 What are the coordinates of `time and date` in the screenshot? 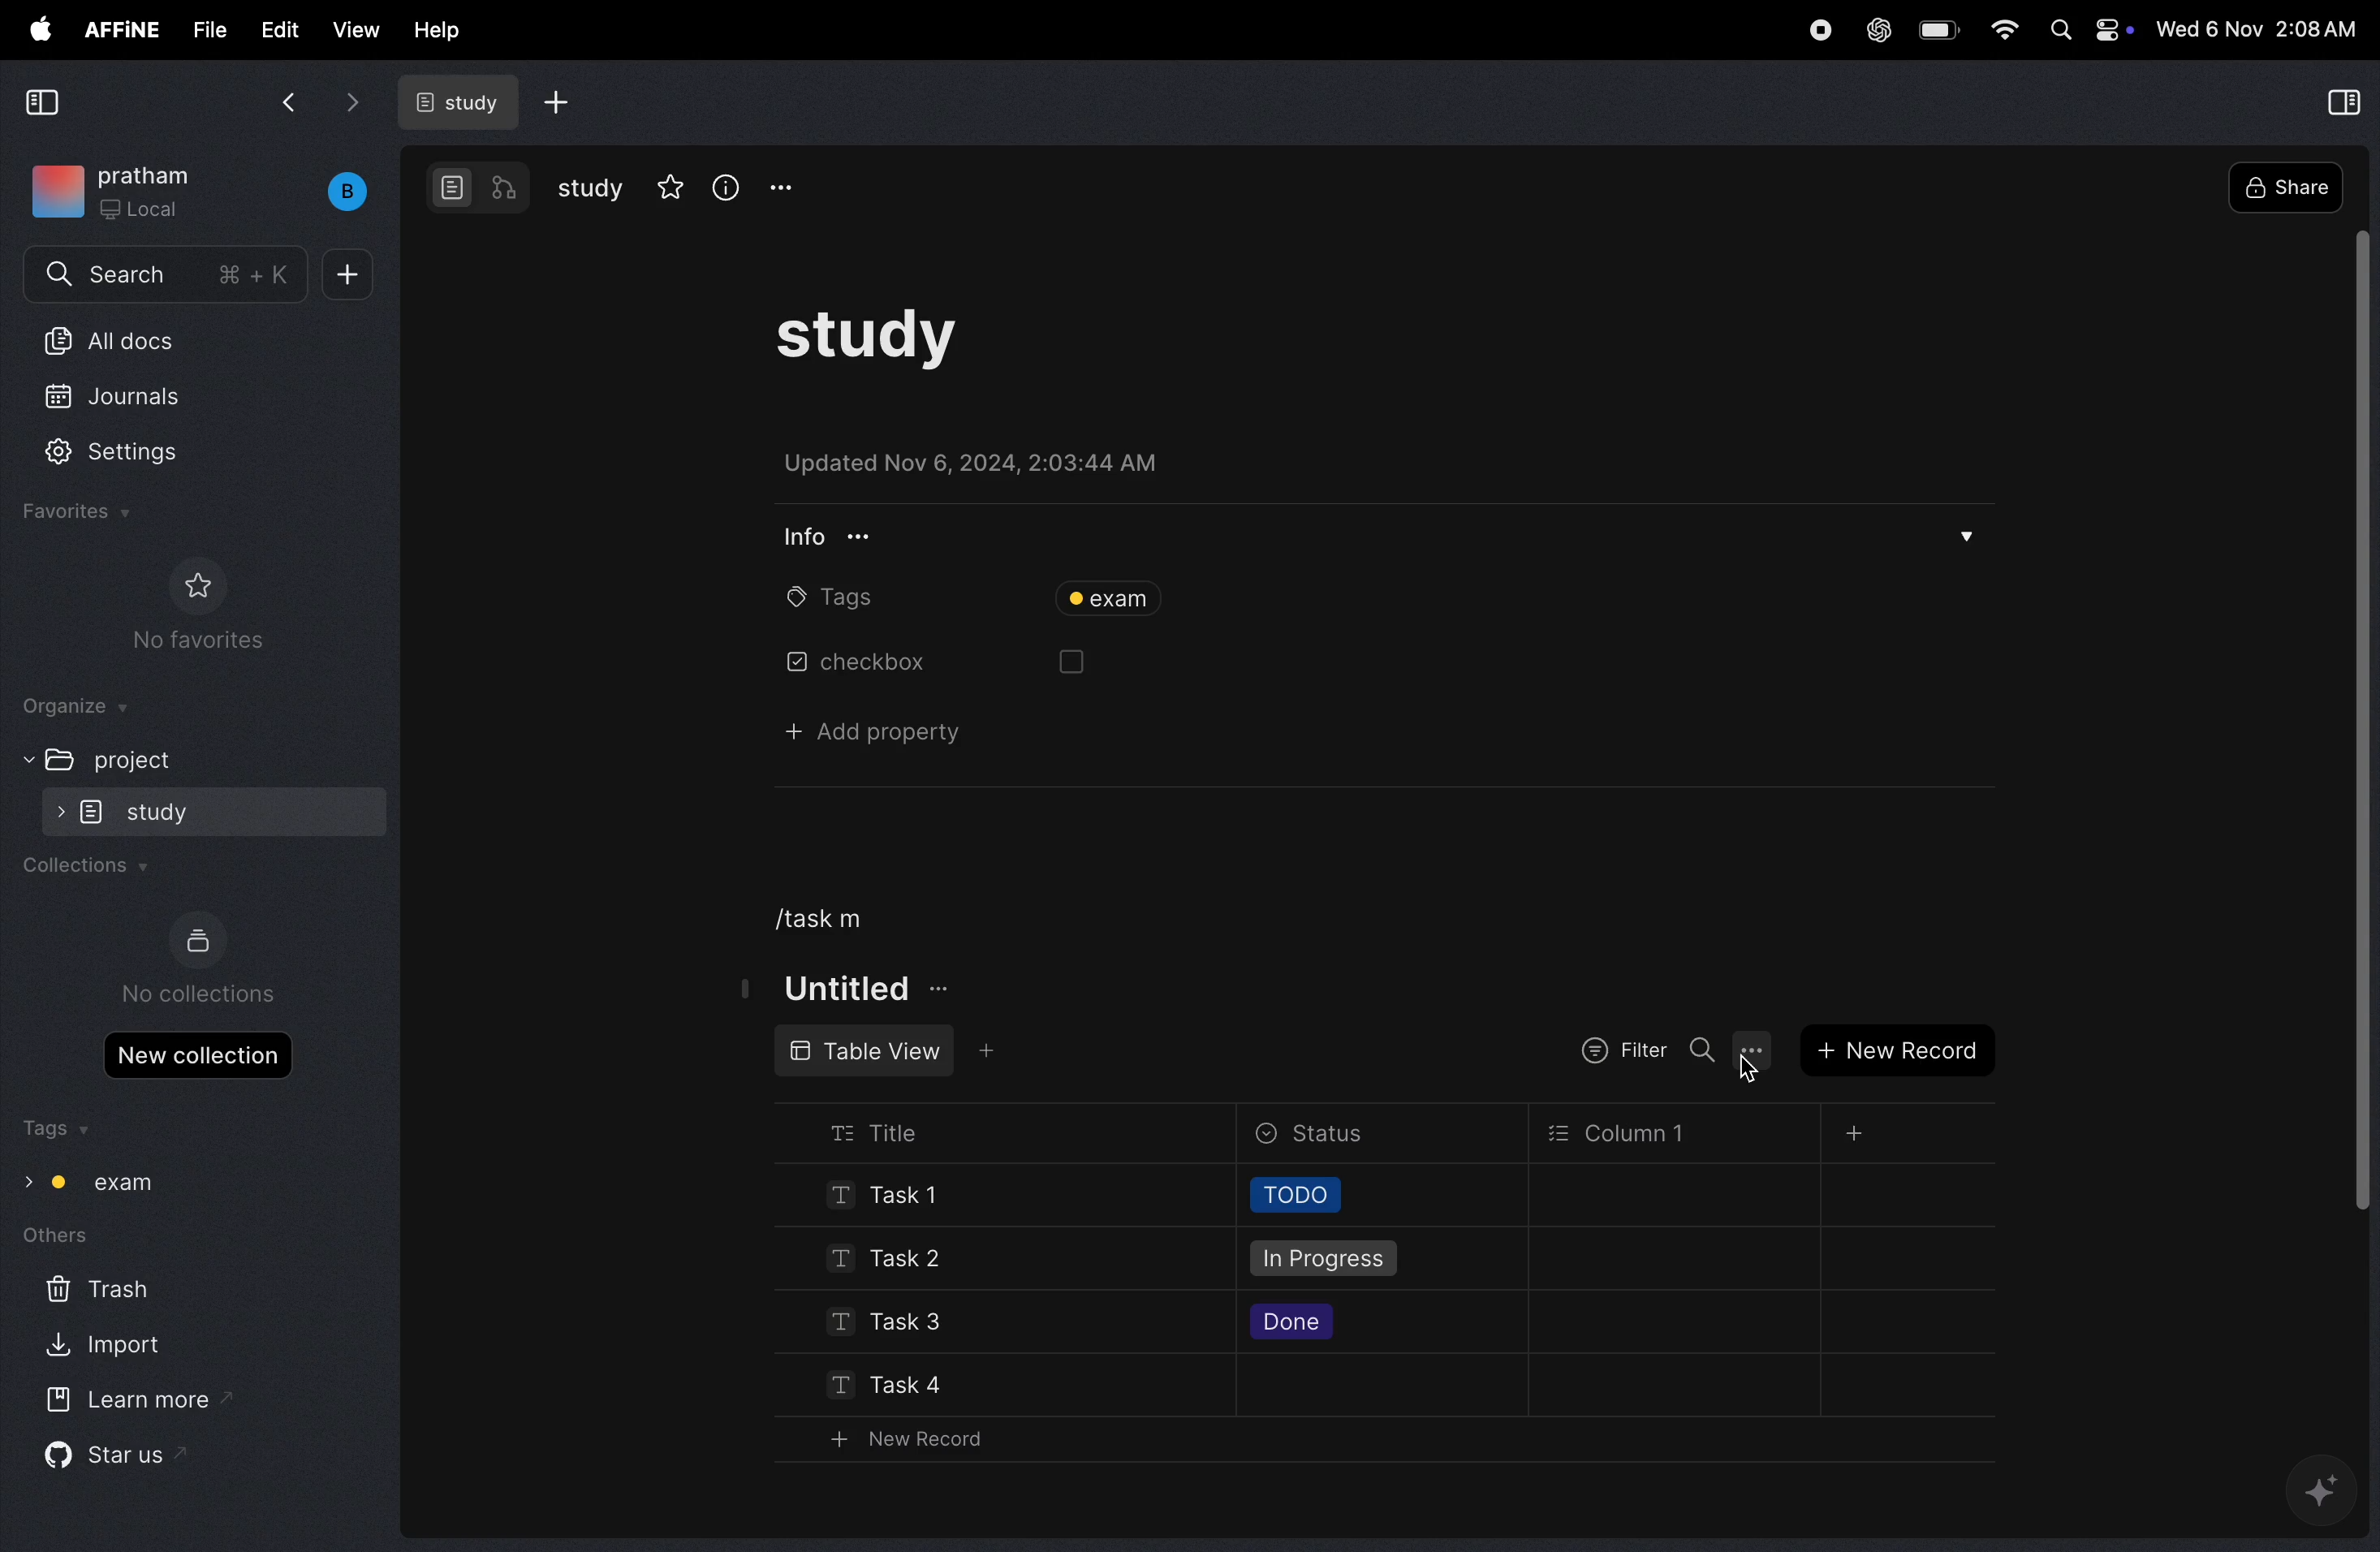 It's located at (2262, 30).